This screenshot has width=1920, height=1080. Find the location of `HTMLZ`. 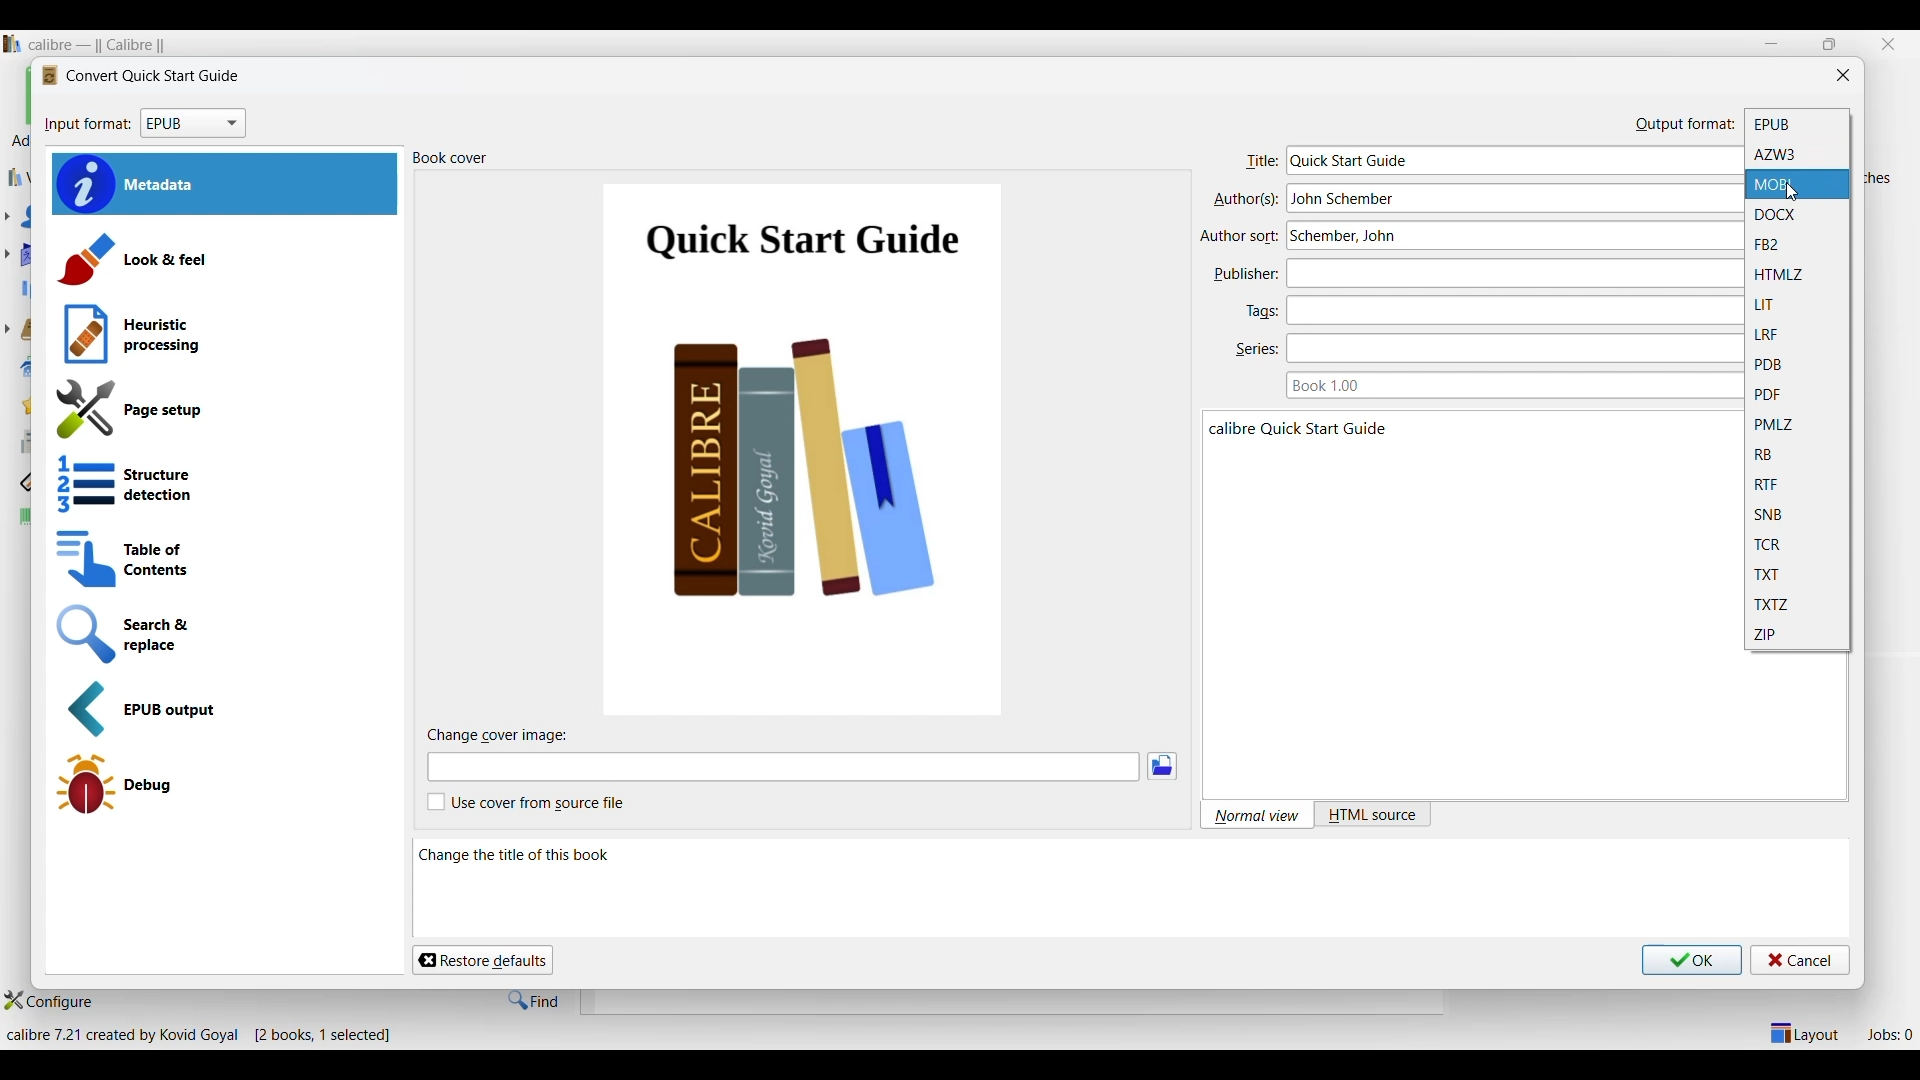

HTMLZ is located at coordinates (1797, 275).